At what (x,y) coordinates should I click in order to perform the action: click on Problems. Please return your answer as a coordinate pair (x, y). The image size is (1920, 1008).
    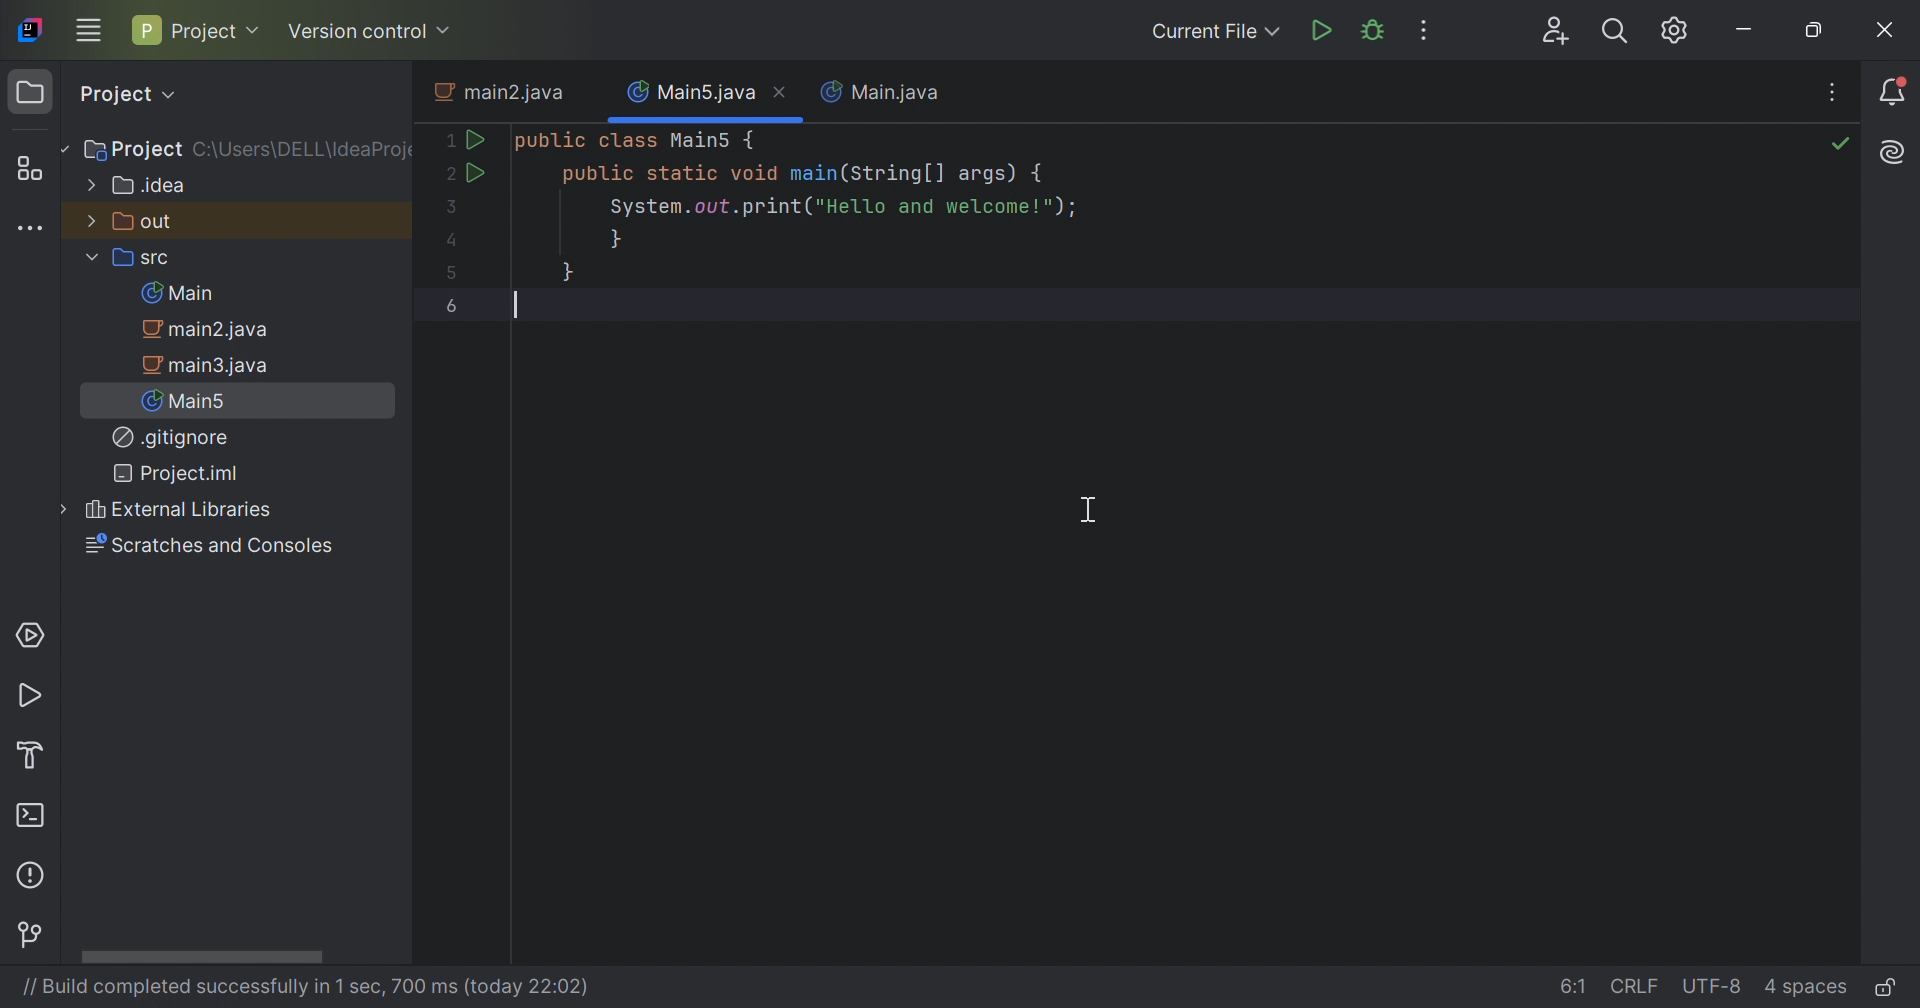
    Looking at the image, I should click on (34, 873).